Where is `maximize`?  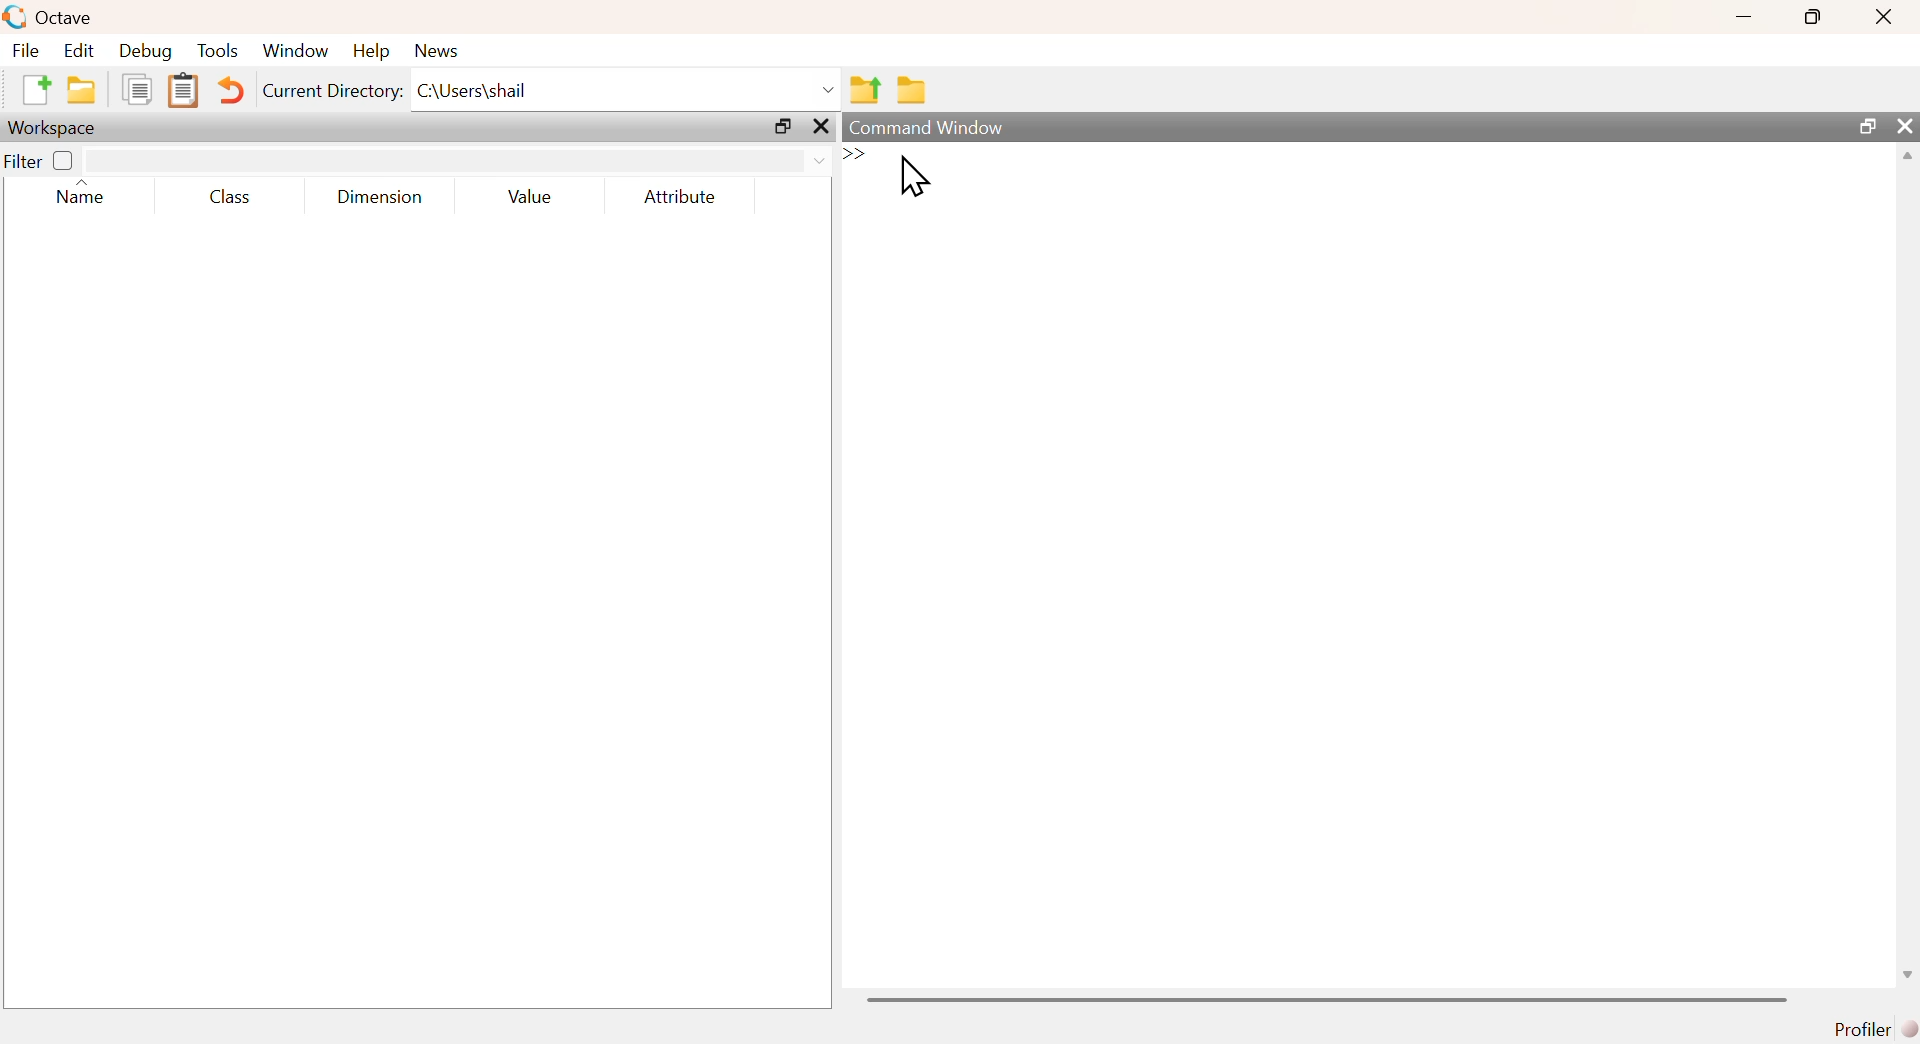
maximize is located at coordinates (1809, 17).